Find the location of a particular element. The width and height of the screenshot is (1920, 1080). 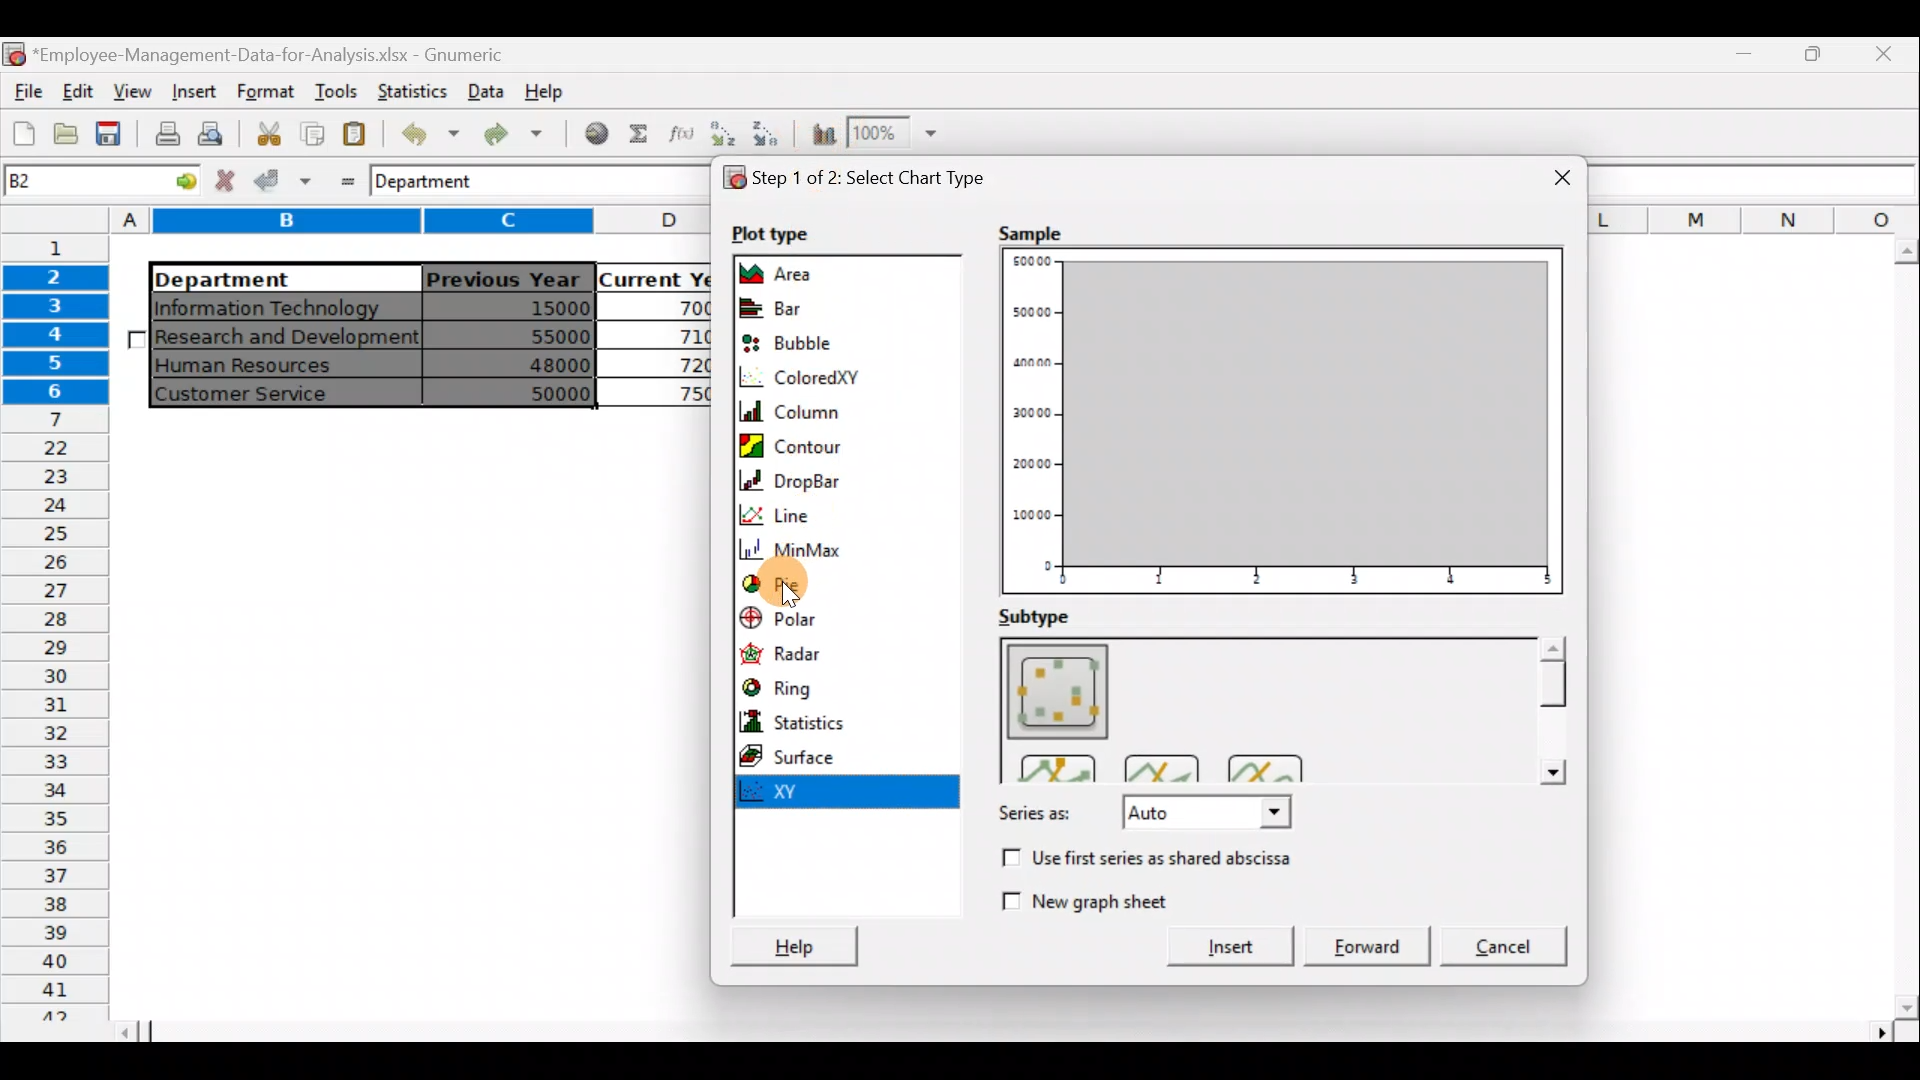

File is located at coordinates (25, 86).